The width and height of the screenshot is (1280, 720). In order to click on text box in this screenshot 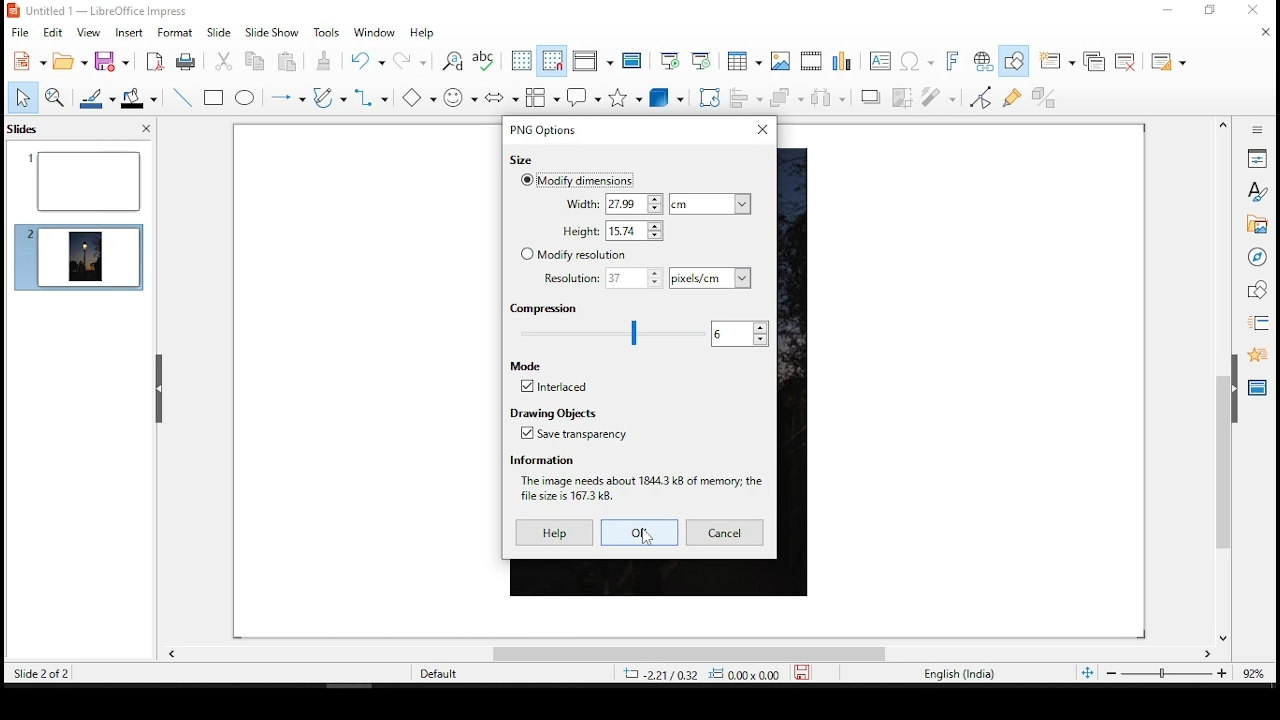, I will do `click(879, 62)`.